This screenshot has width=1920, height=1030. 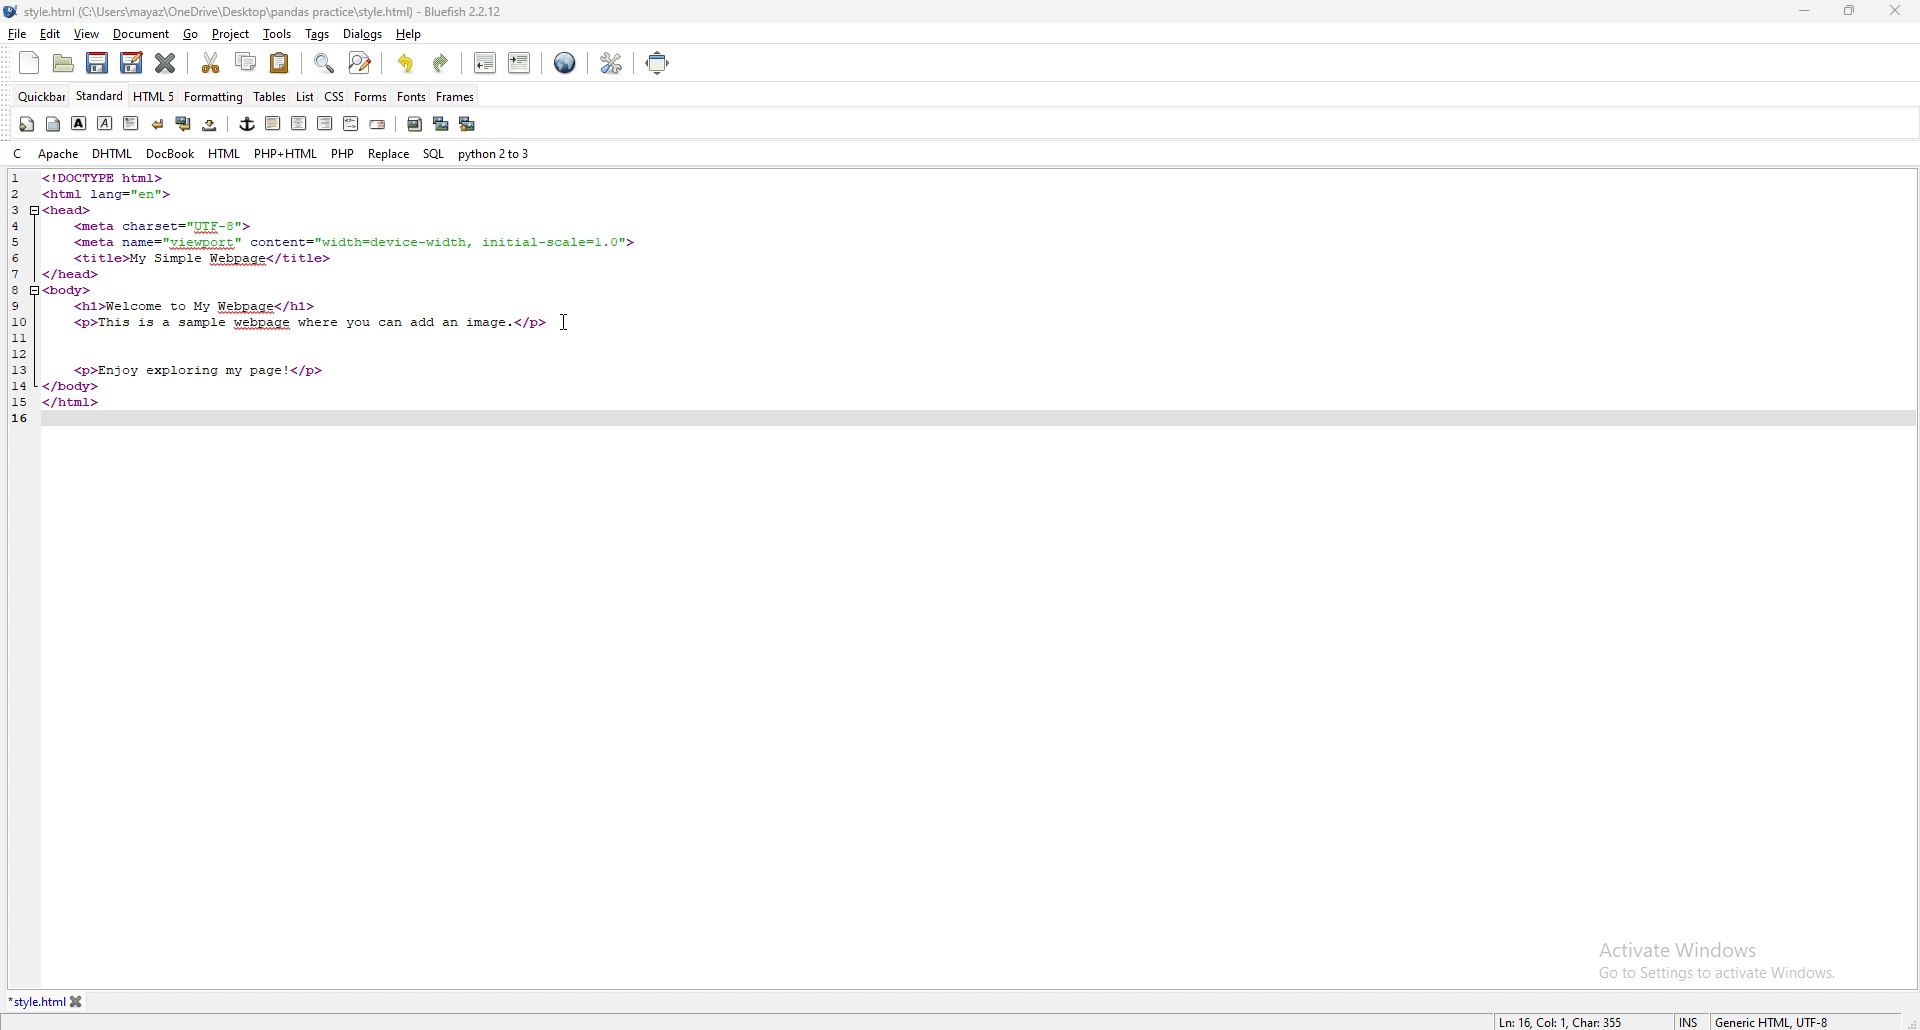 I want to click on INS, so click(x=1694, y=1021).